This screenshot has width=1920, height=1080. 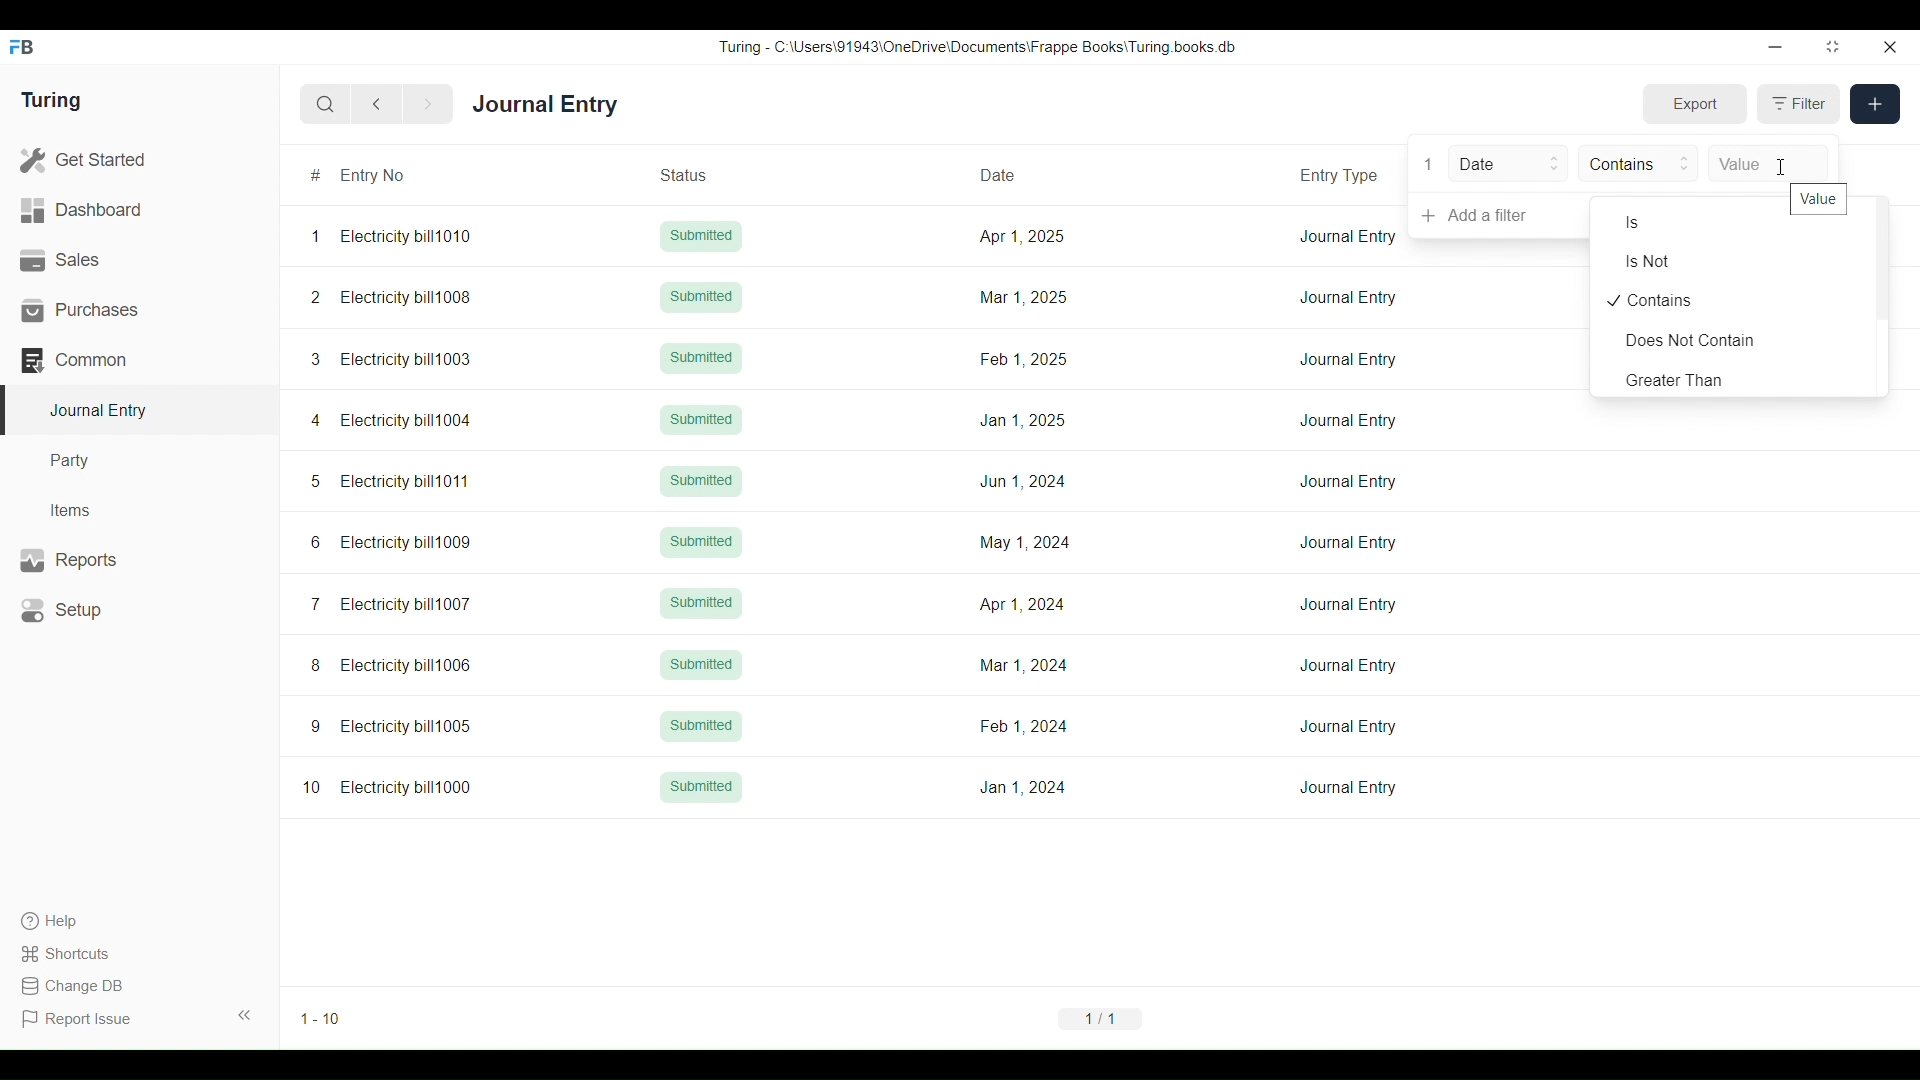 What do you see at coordinates (140, 610) in the screenshot?
I see `Setup` at bounding box center [140, 610].